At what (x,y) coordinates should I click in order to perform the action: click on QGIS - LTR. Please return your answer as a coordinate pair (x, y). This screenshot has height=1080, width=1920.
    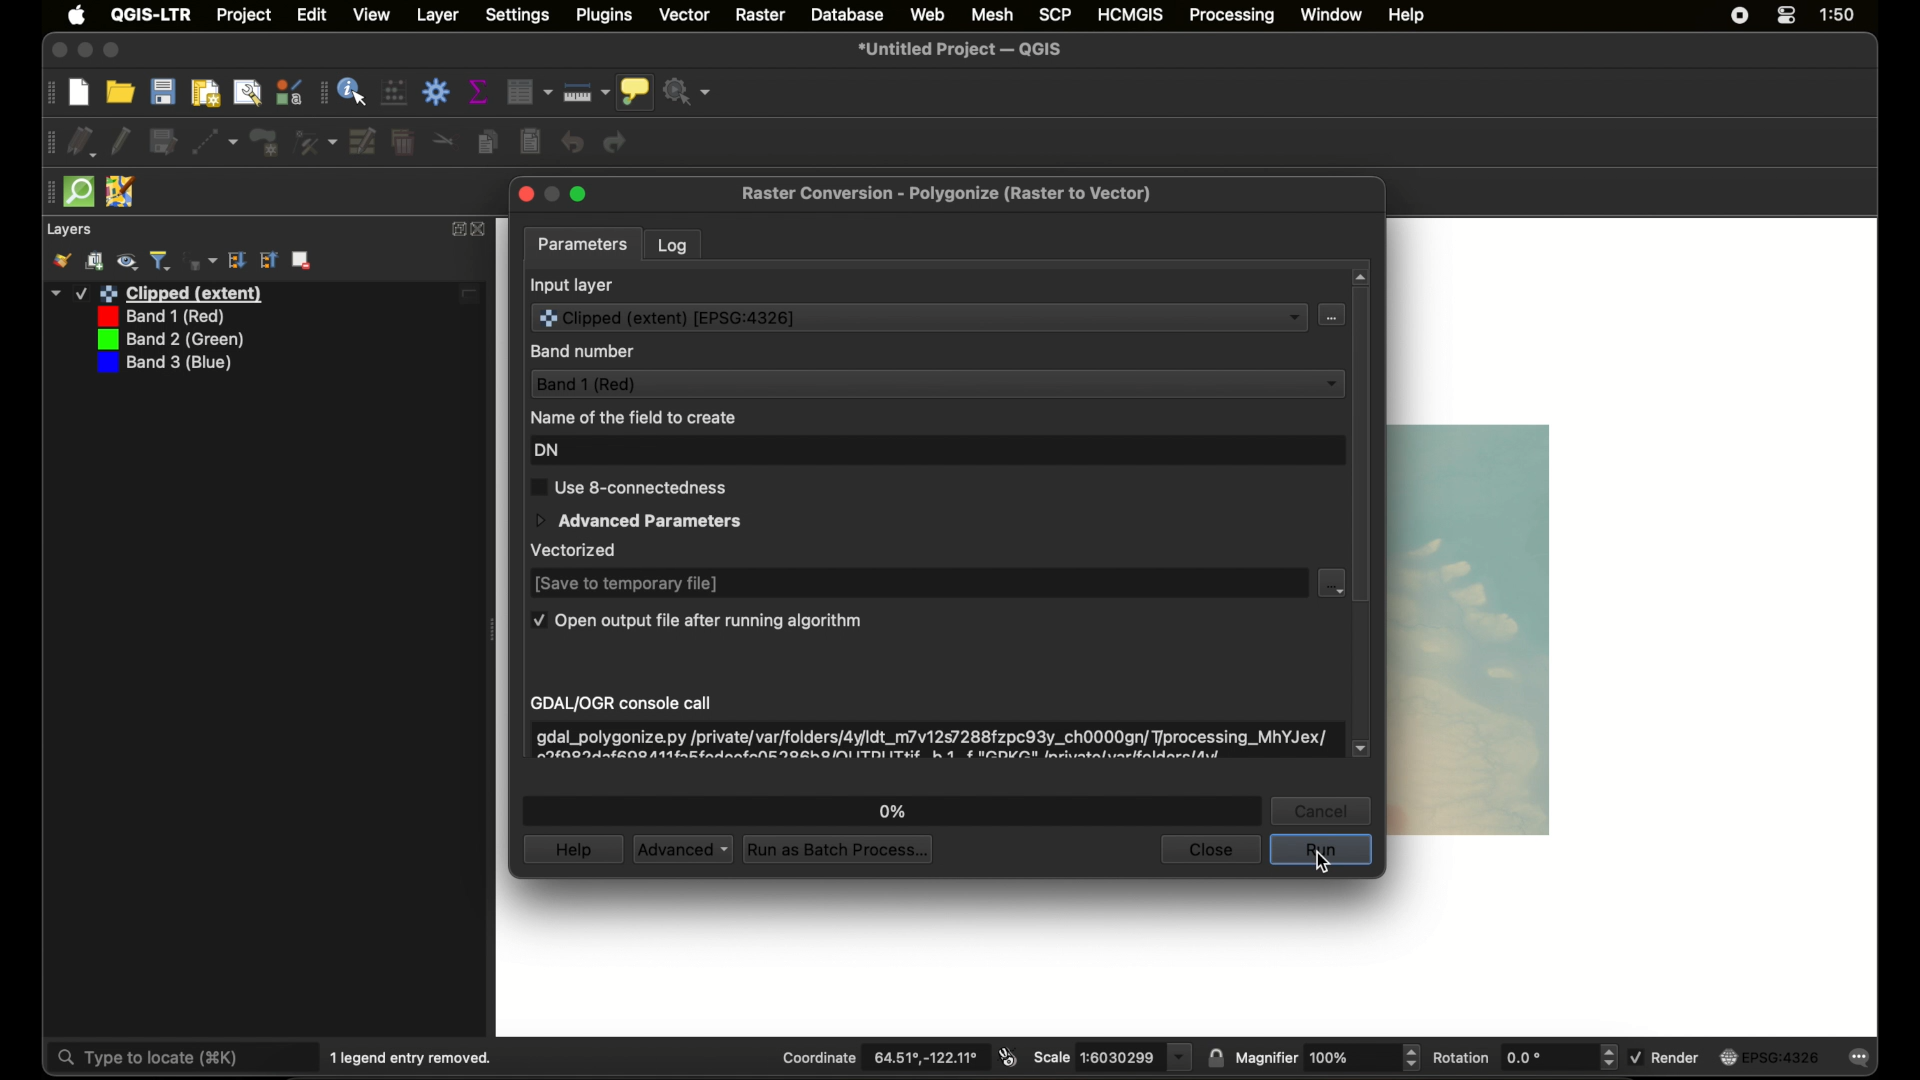
    Looking at the image, I should click on (151, 14).